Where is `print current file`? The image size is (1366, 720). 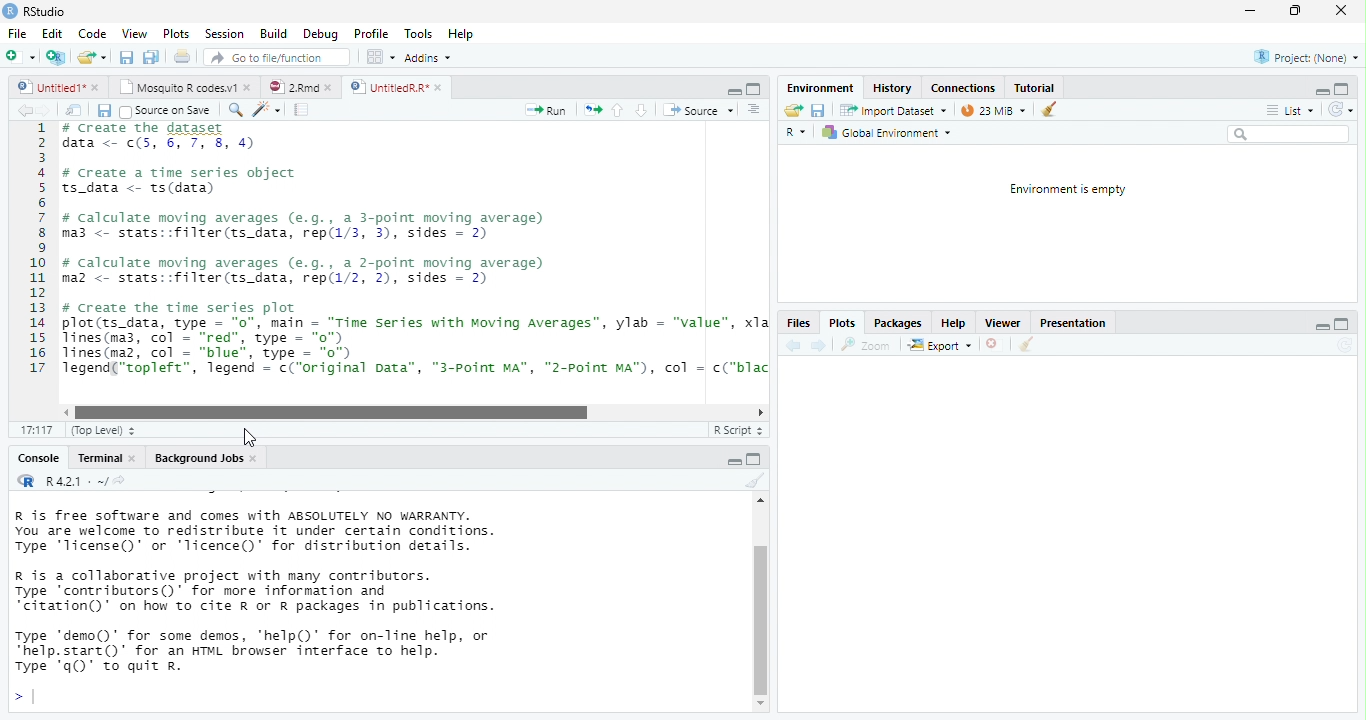 print current file is located at coordinates (183, 56).